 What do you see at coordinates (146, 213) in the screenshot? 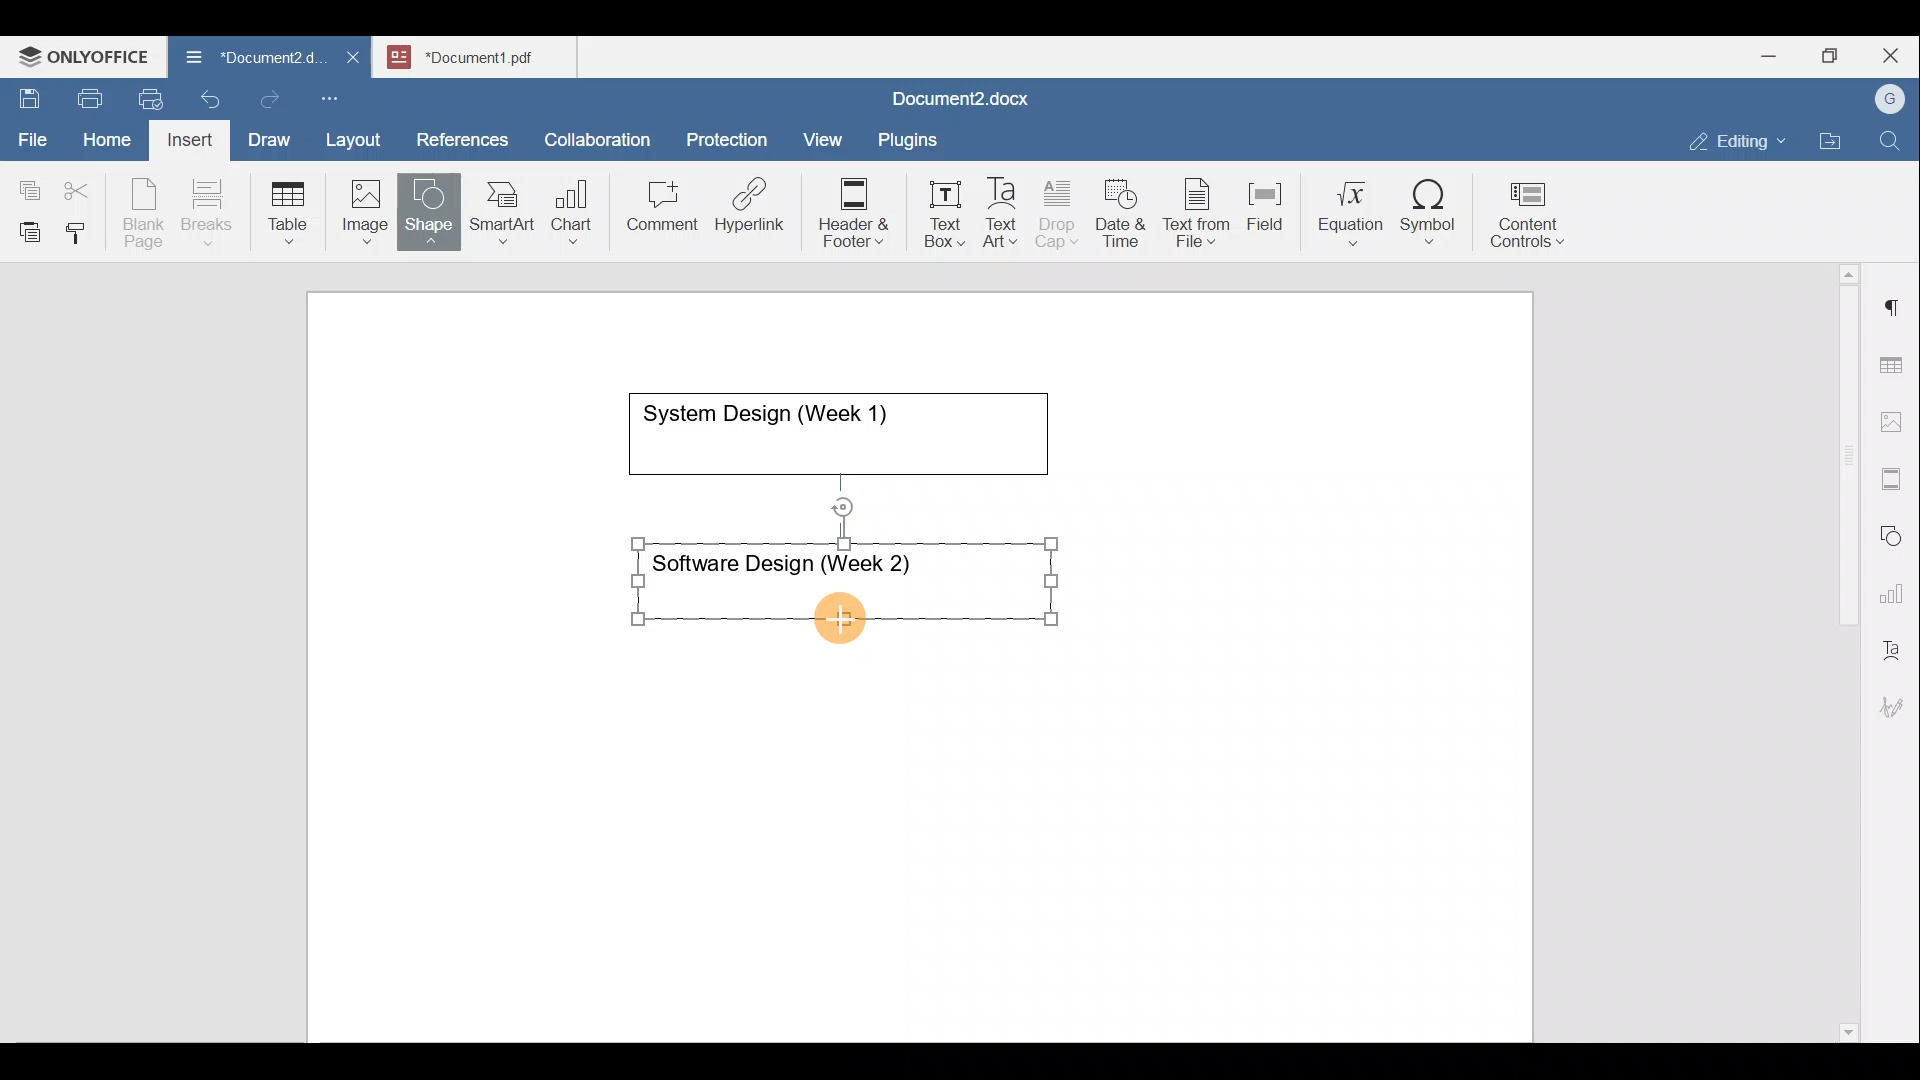
I see `Blank page` at bounding box center [146, 213].